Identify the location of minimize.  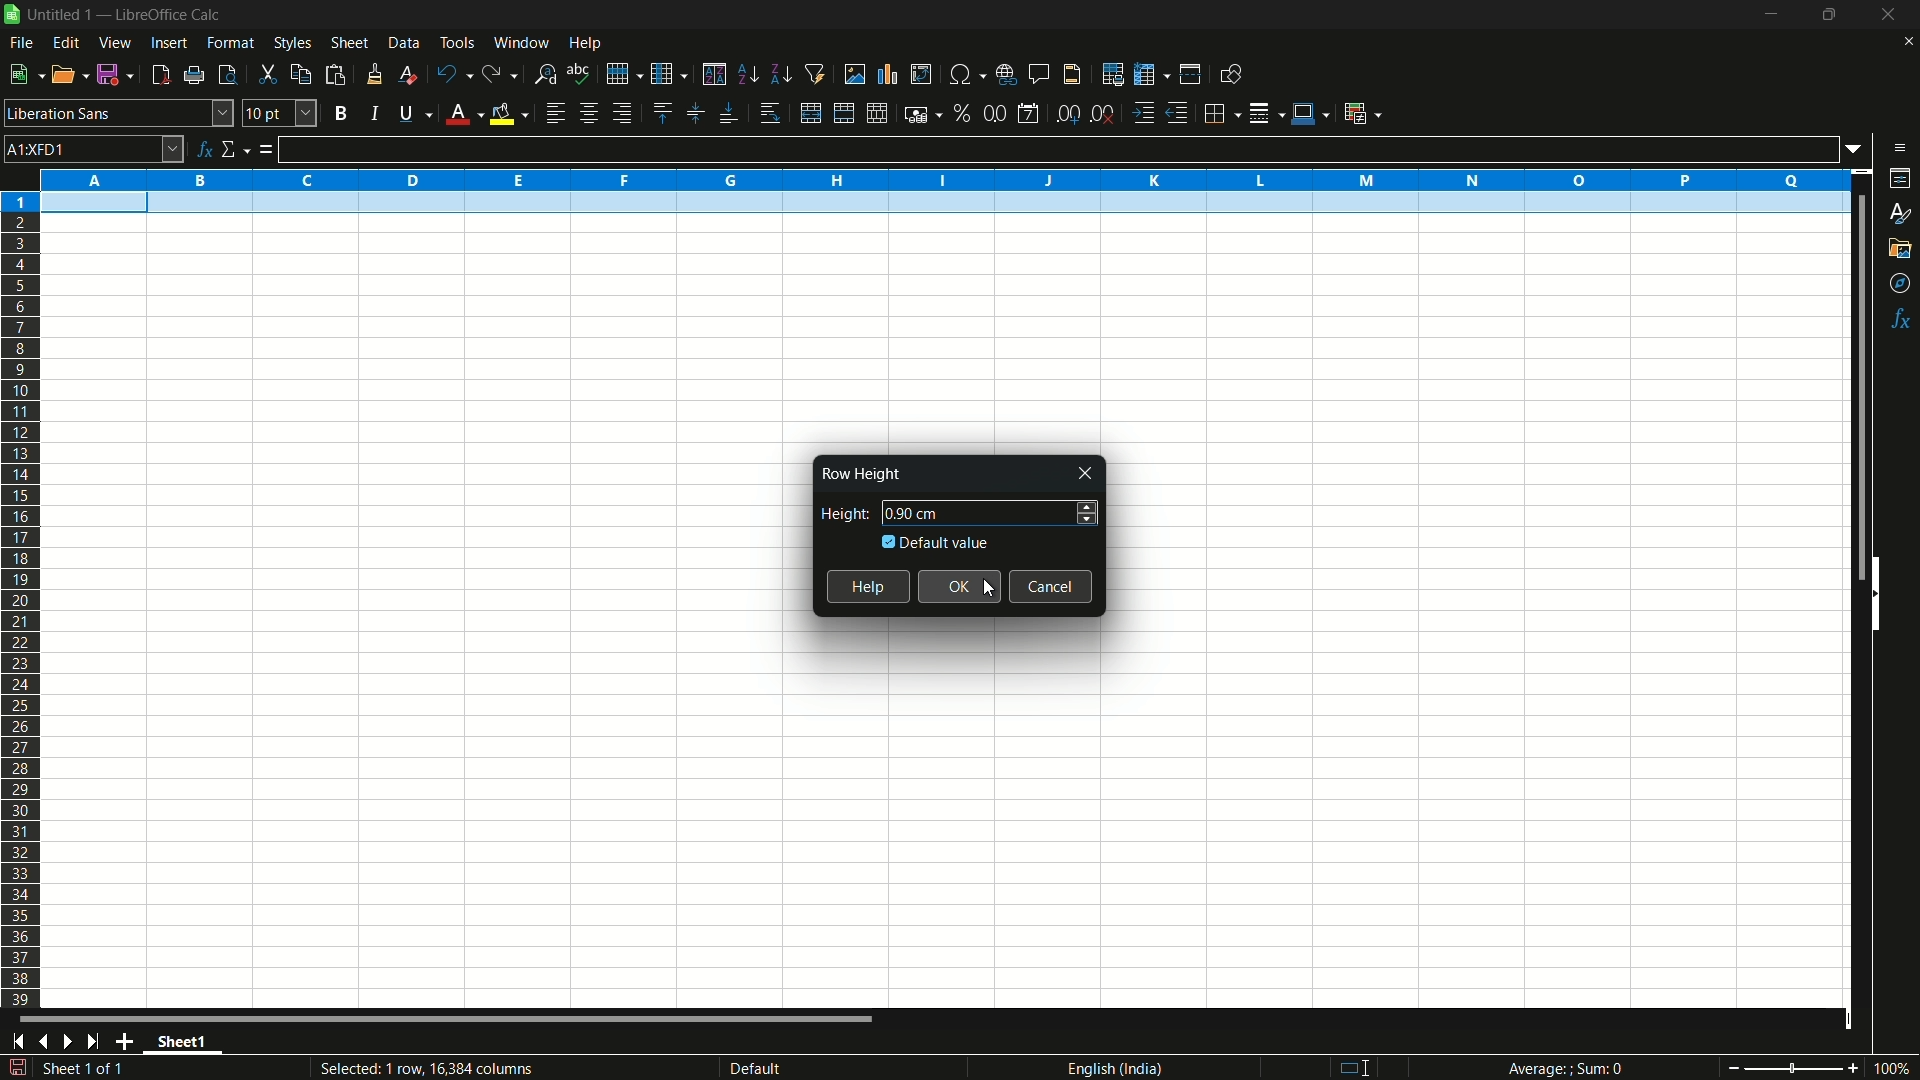
(1771, 15).